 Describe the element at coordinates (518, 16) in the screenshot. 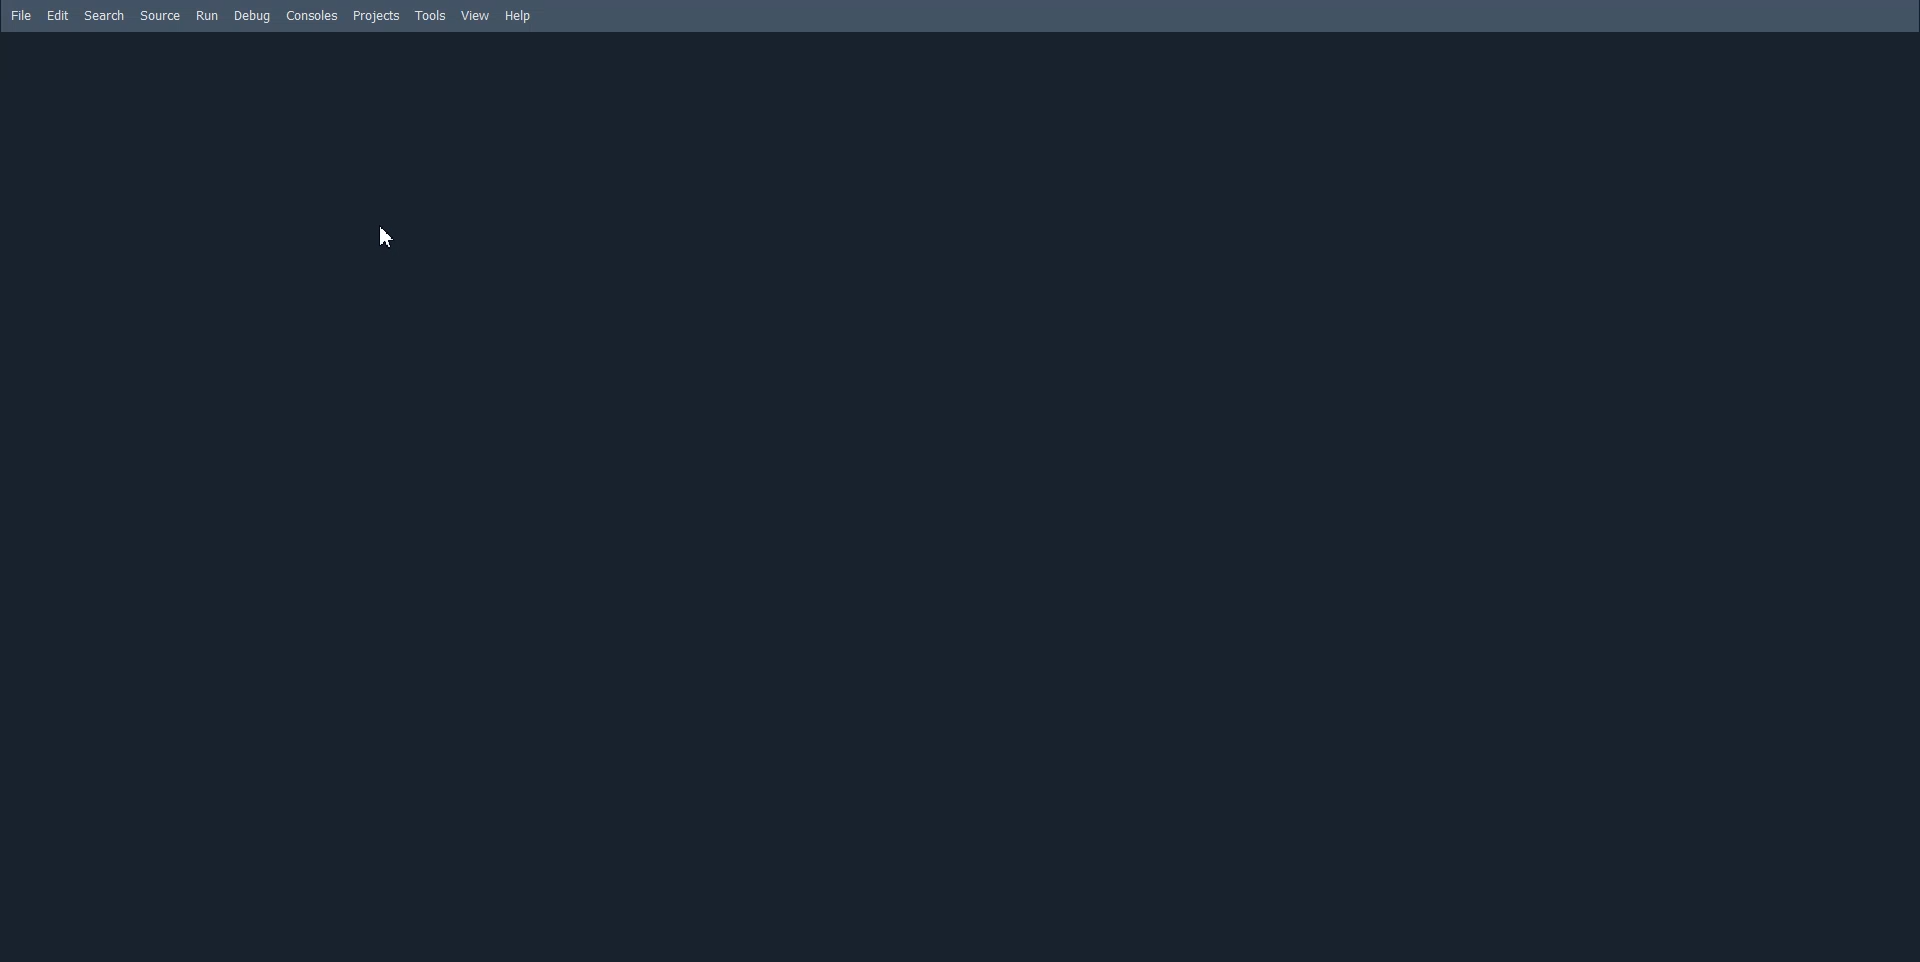

I see `Help` at that location.